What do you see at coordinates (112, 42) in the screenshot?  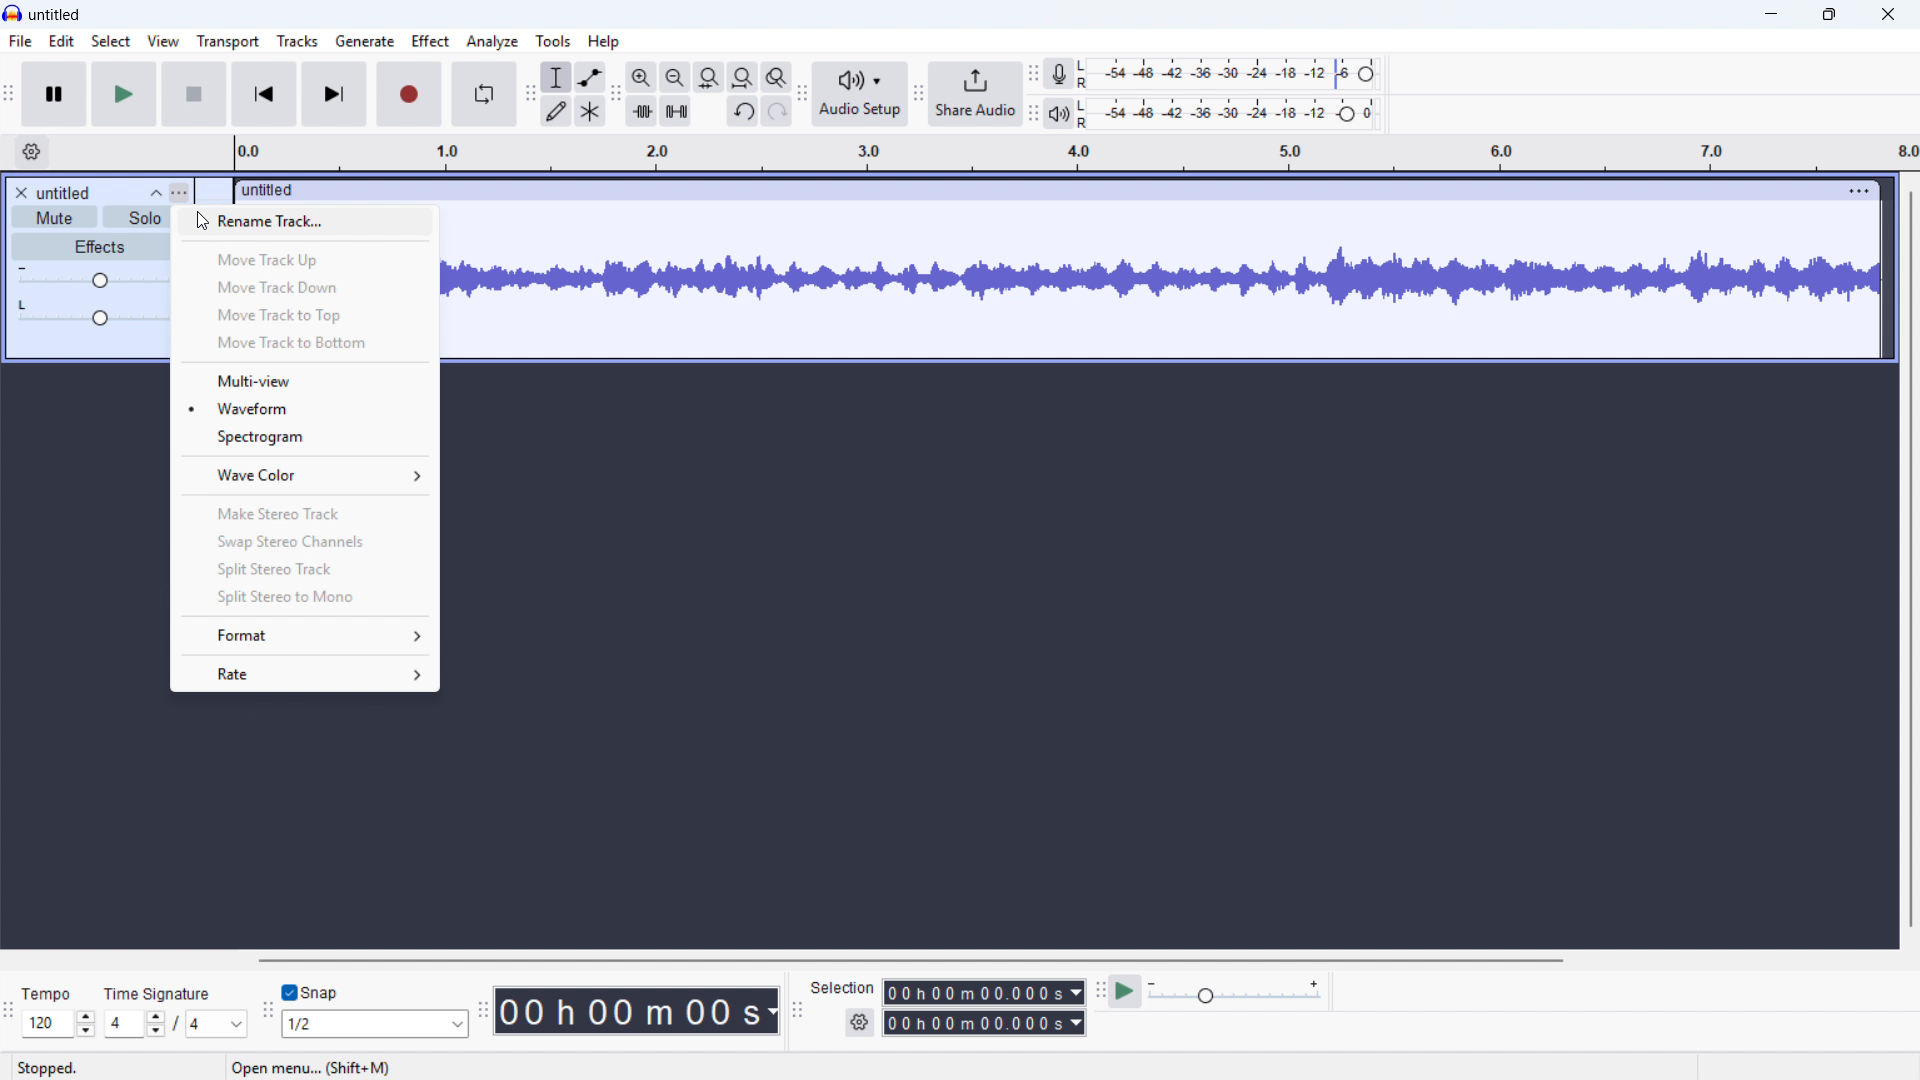 I see `select ` at bounding box center [112, 42].